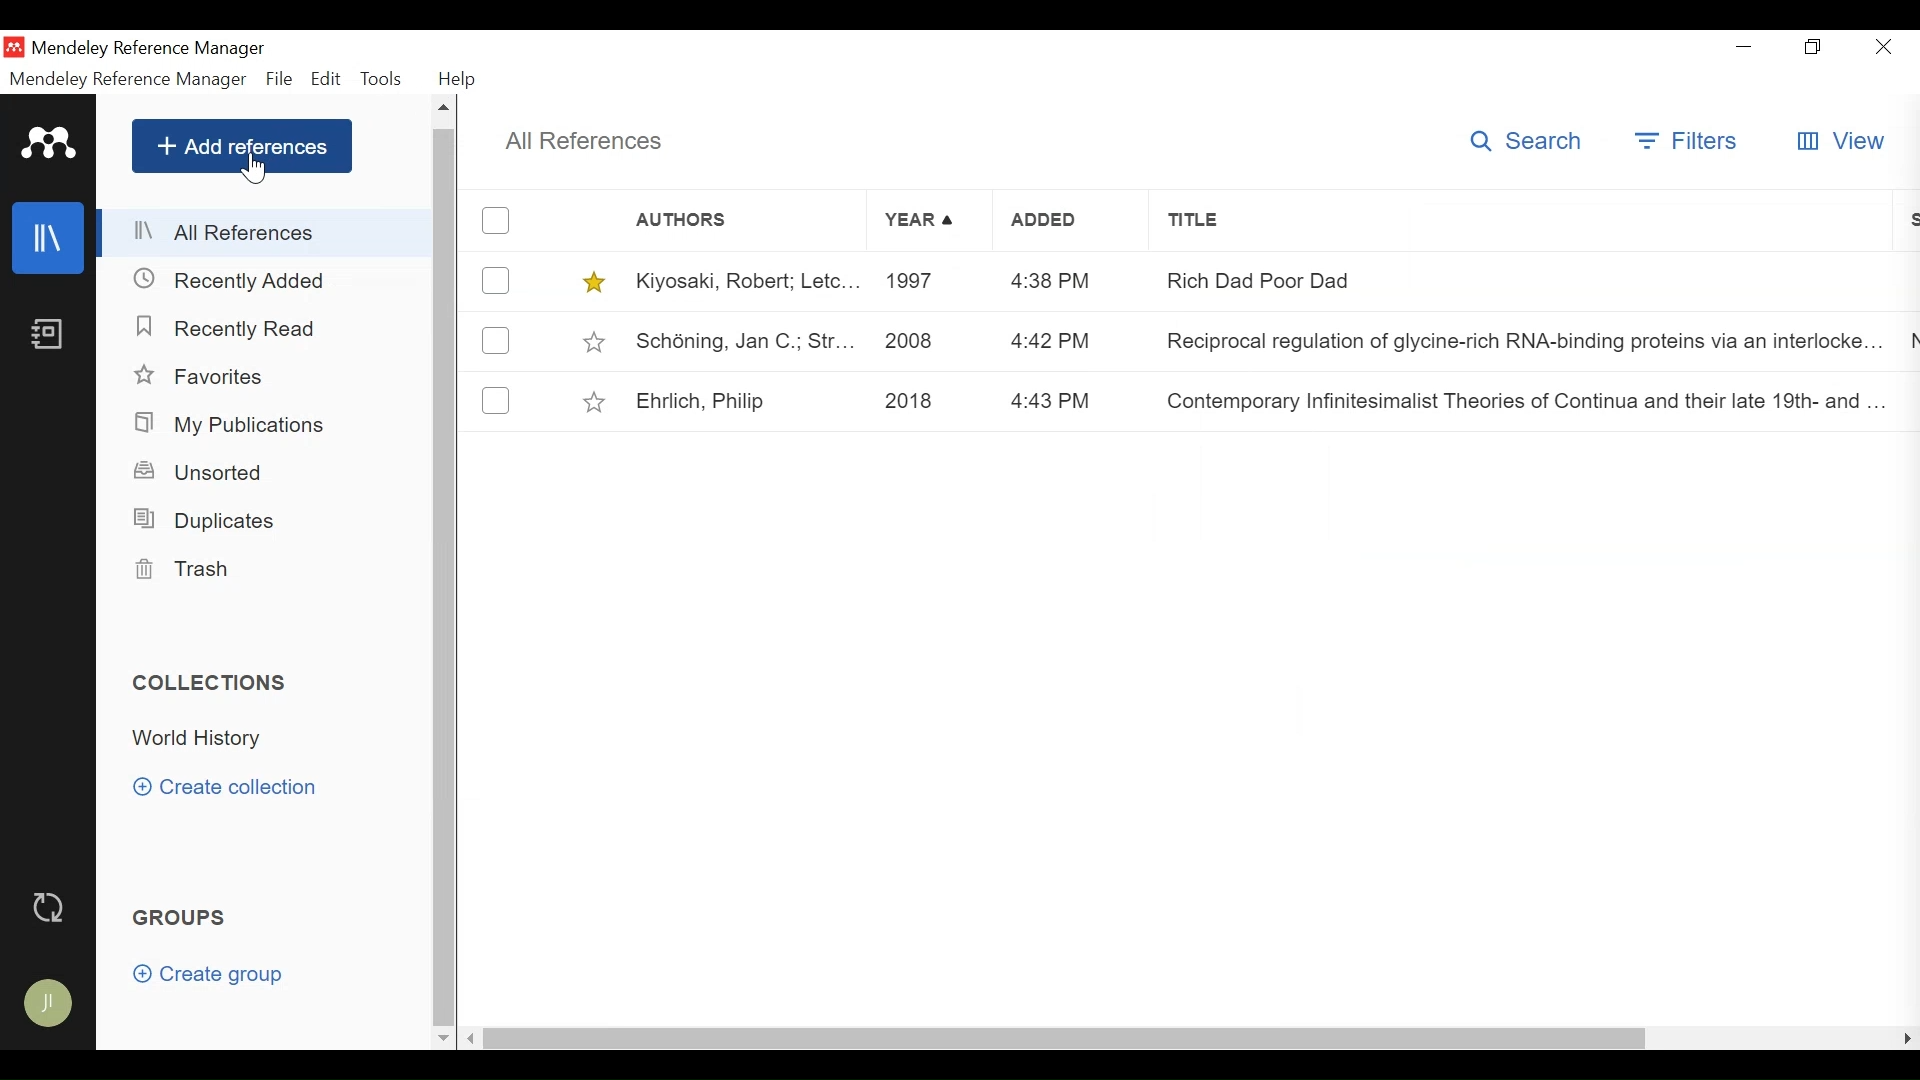 This screenshot has width=1920, height=1080. I want to click on 4:42 PM, so click(1065, 341).